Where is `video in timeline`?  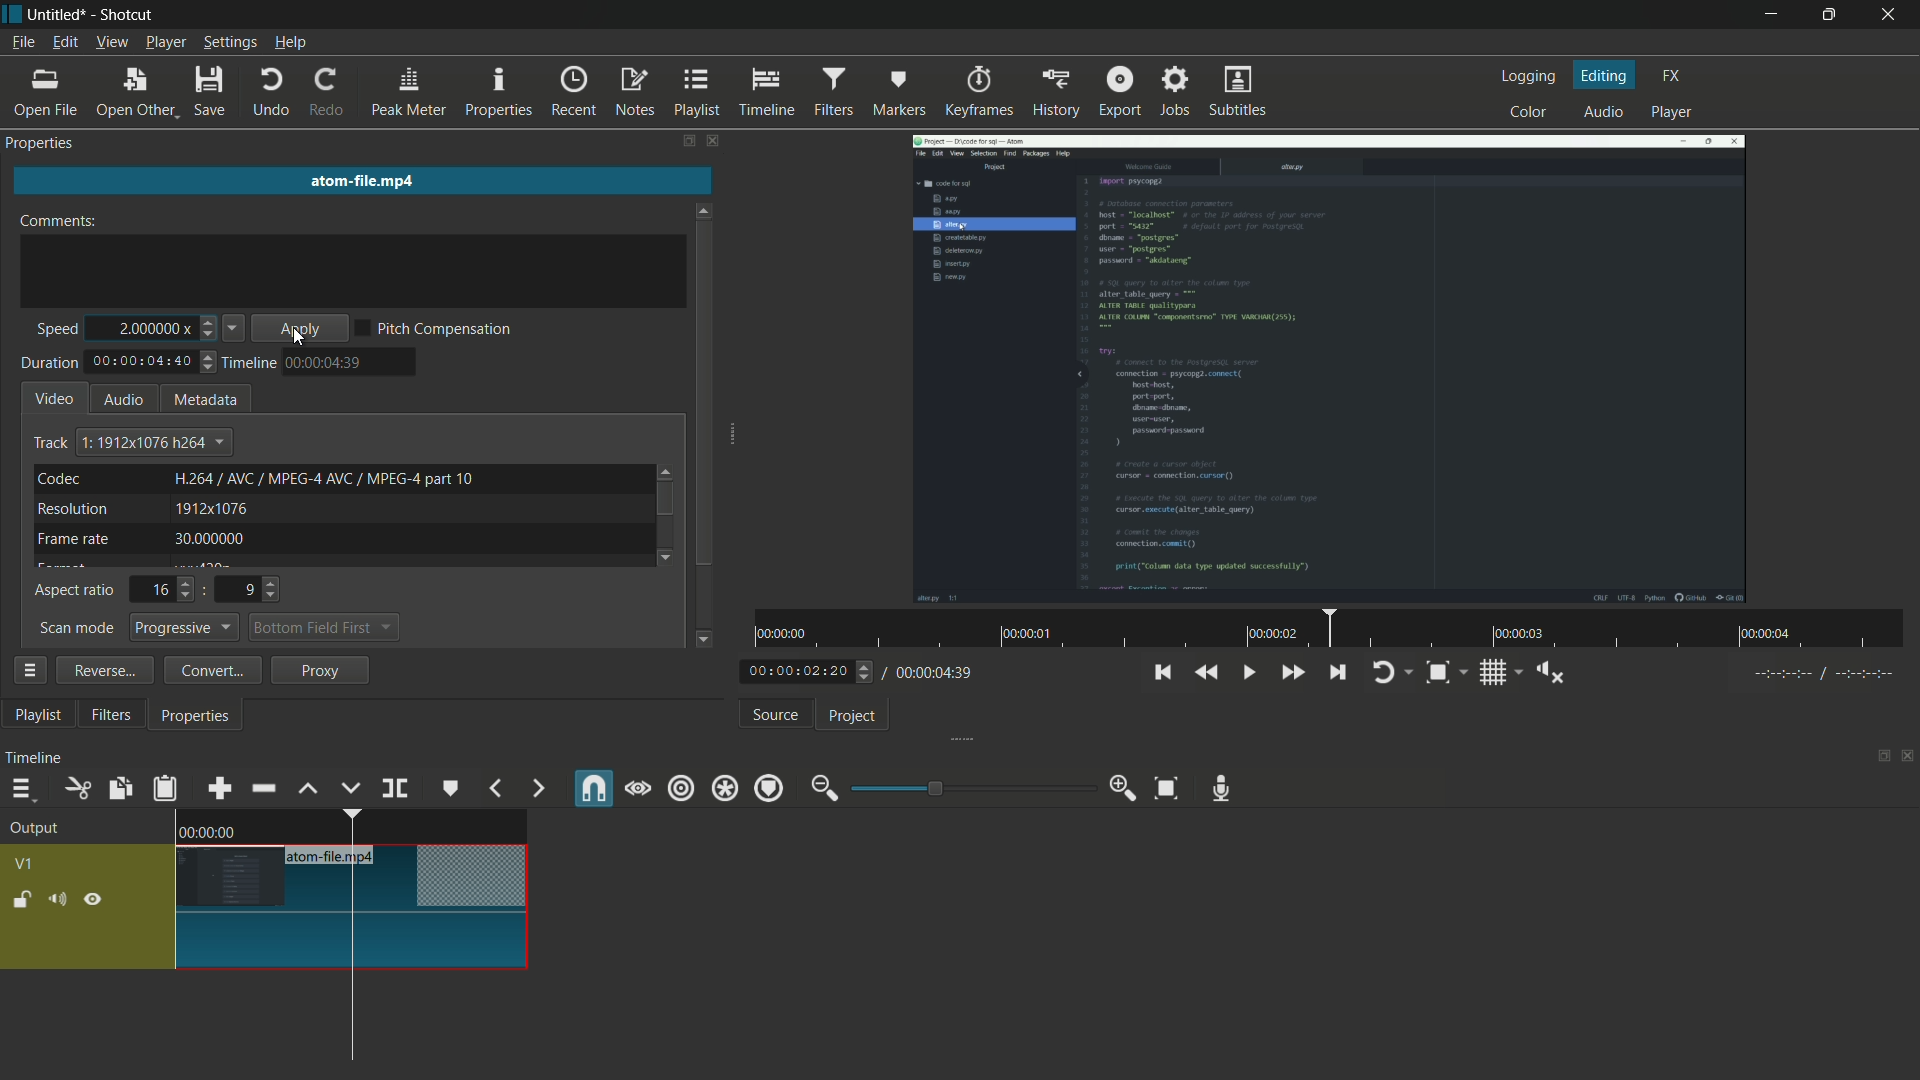
video in timeline is located at coordinates (353, 890).